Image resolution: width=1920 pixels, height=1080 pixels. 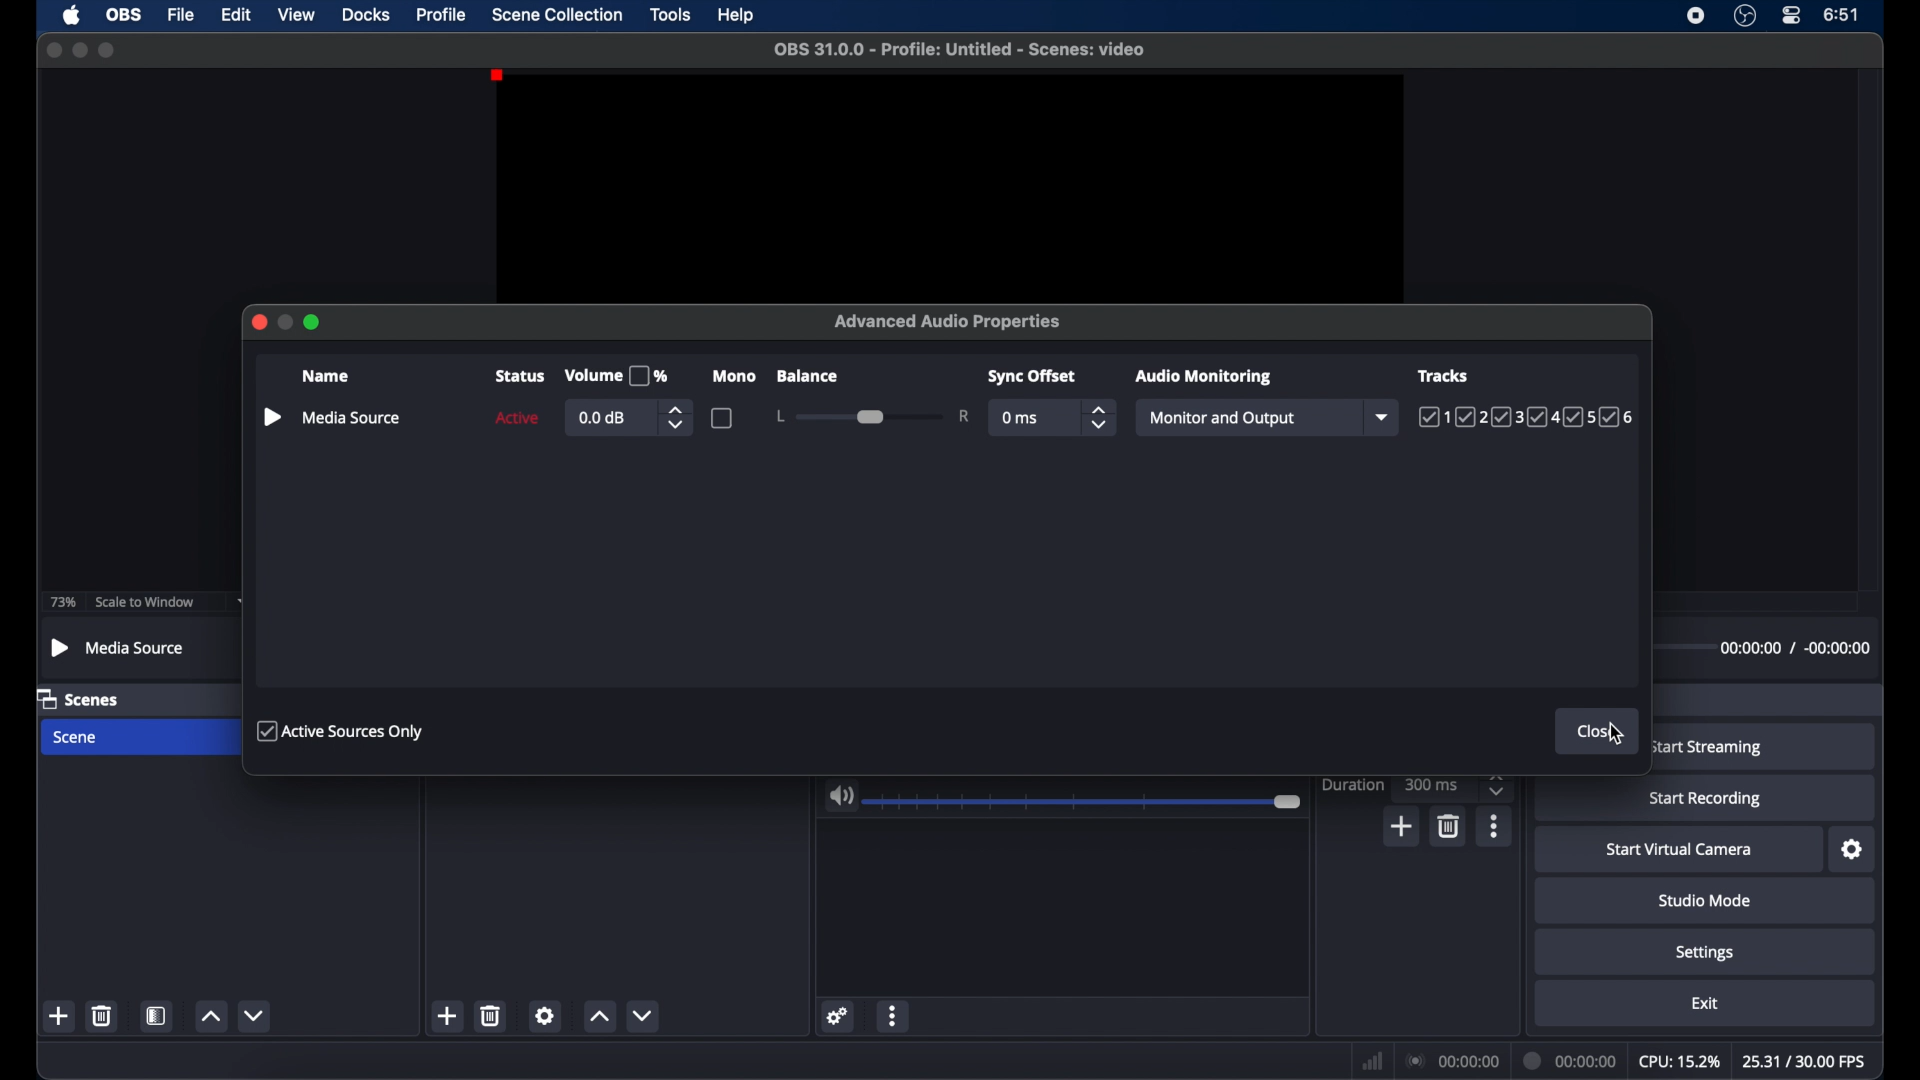 I want to click on media source, so click(x=352, y=418).